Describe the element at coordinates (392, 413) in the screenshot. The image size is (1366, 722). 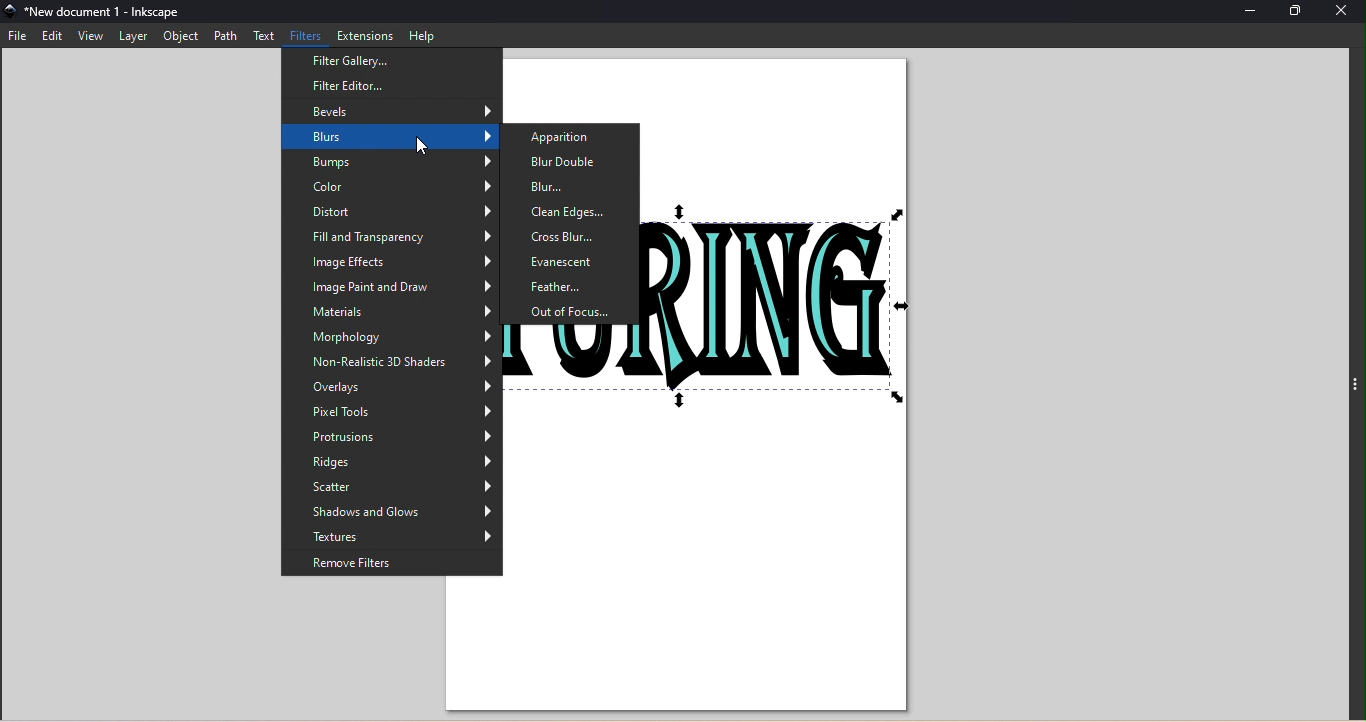
I see `Pixel tools` at that location.